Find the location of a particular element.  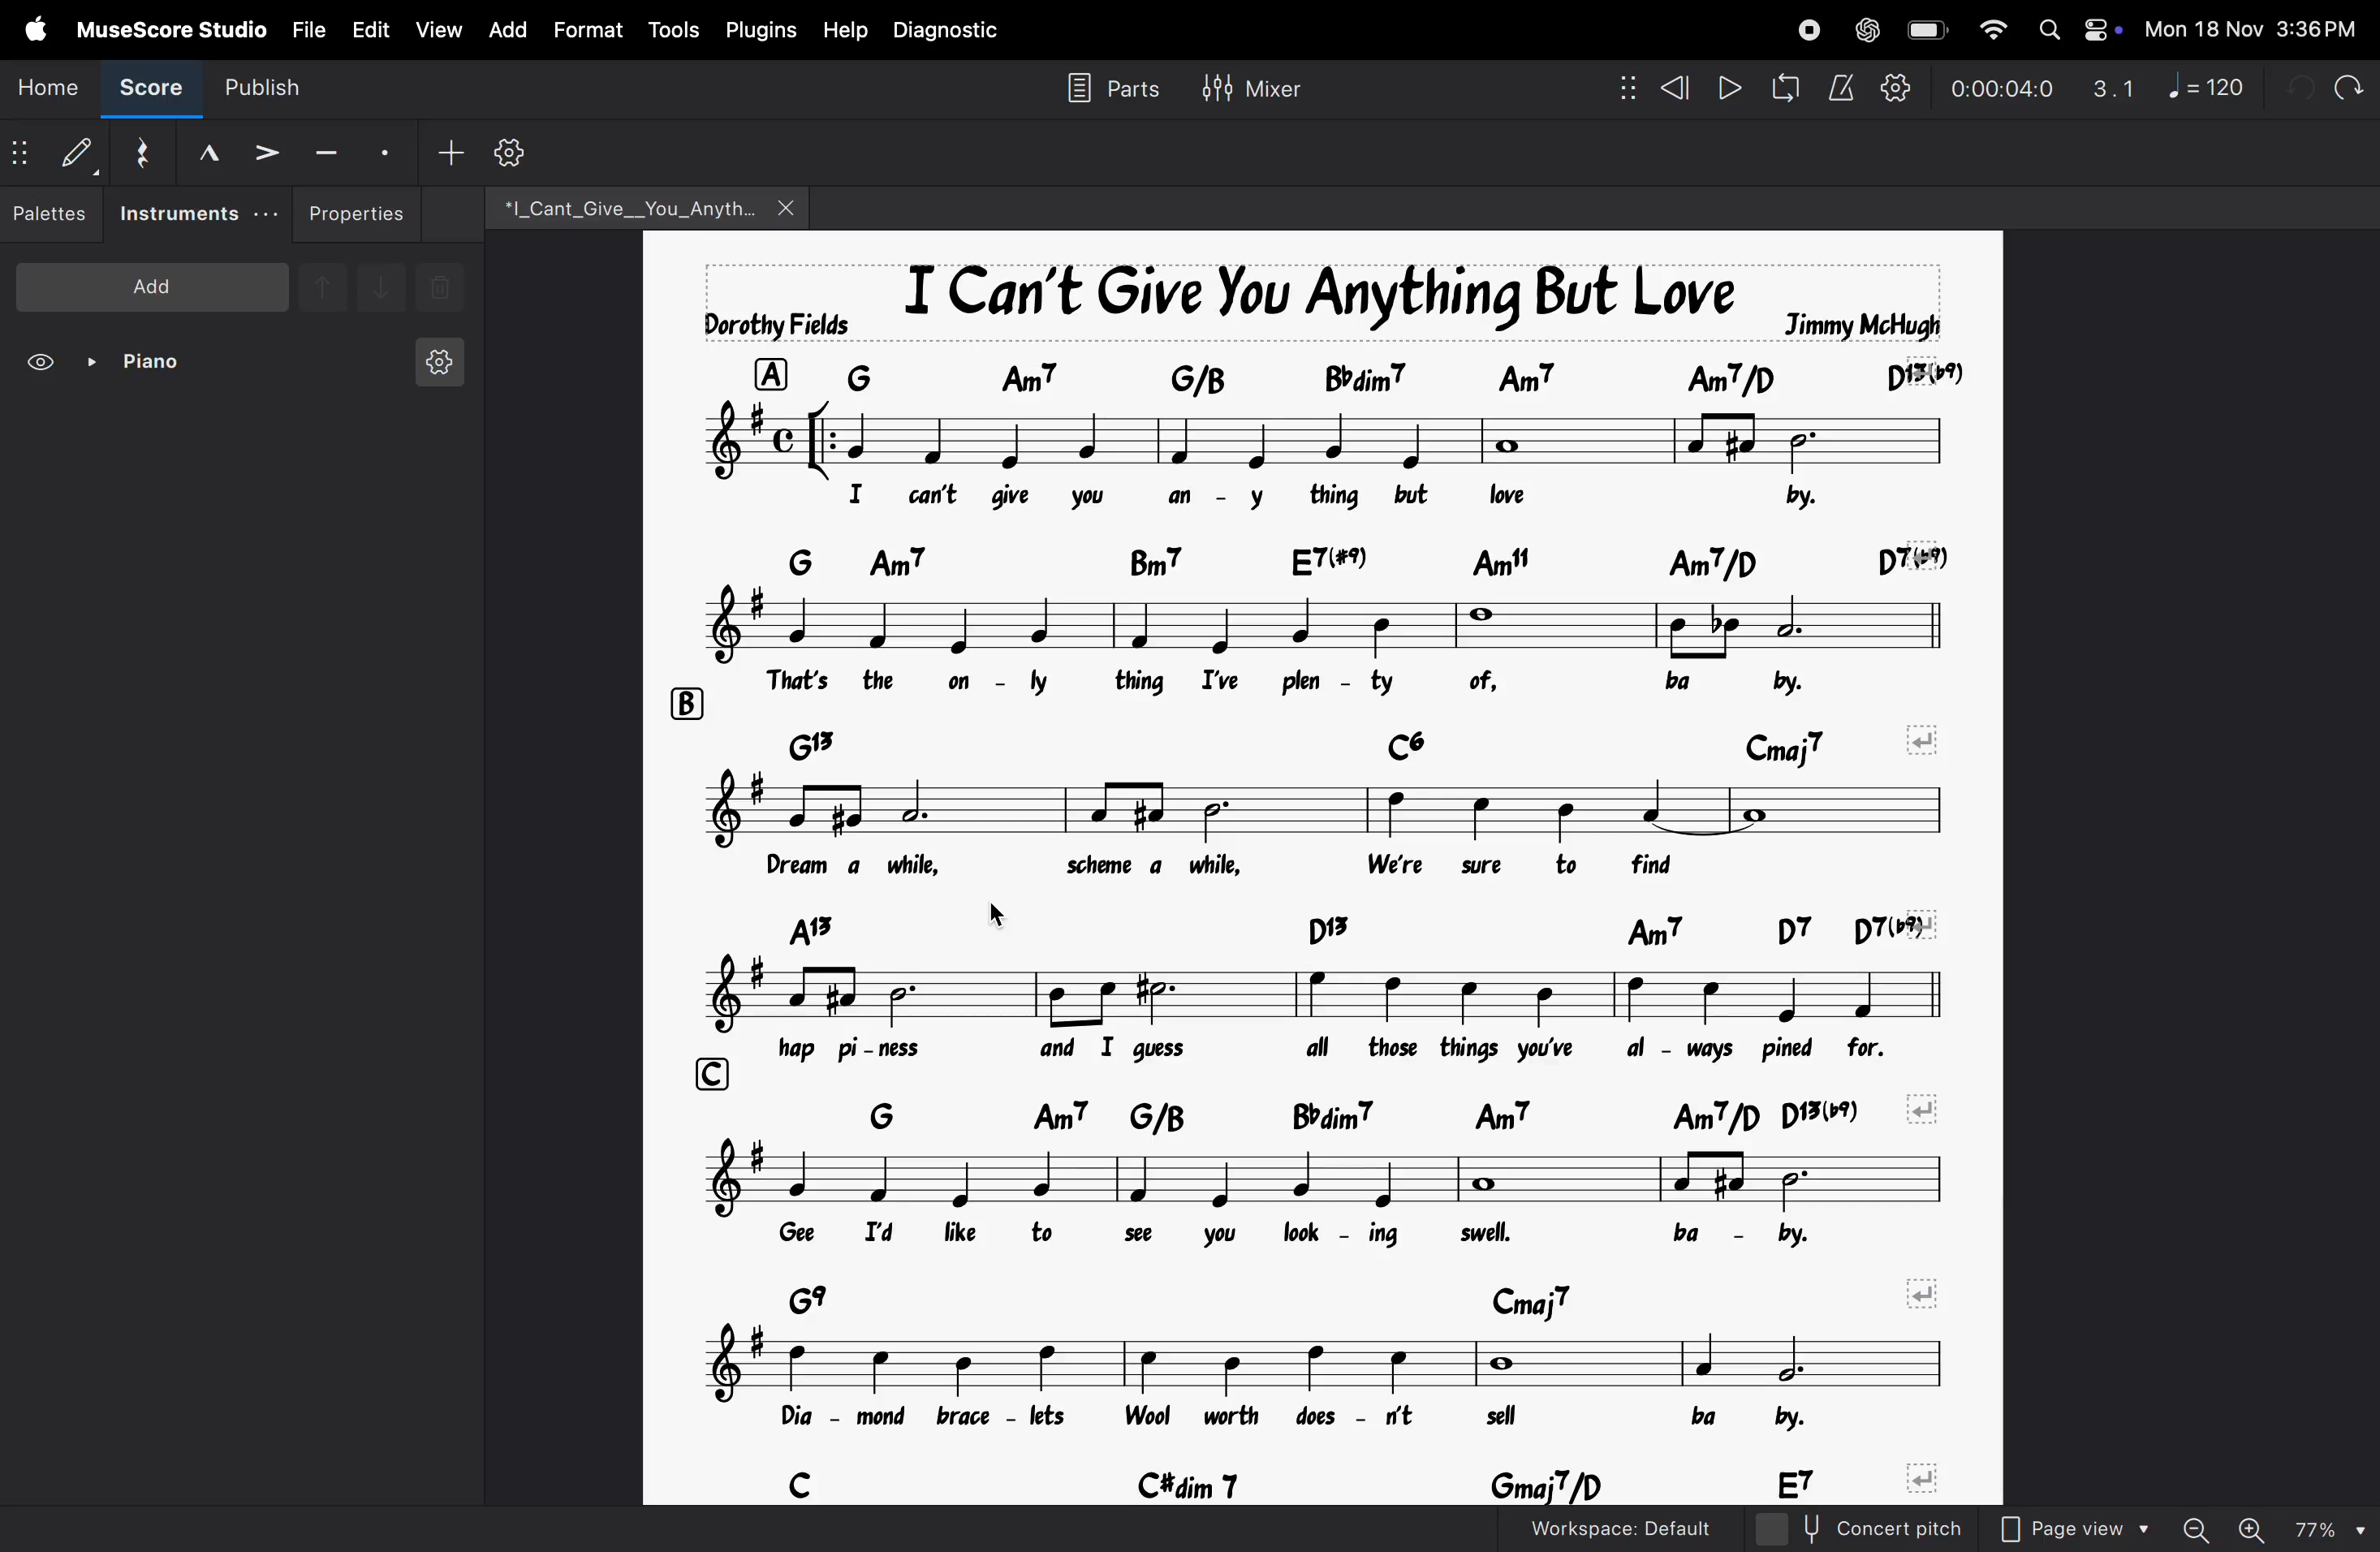

accent is located at coordinates (267, 155).